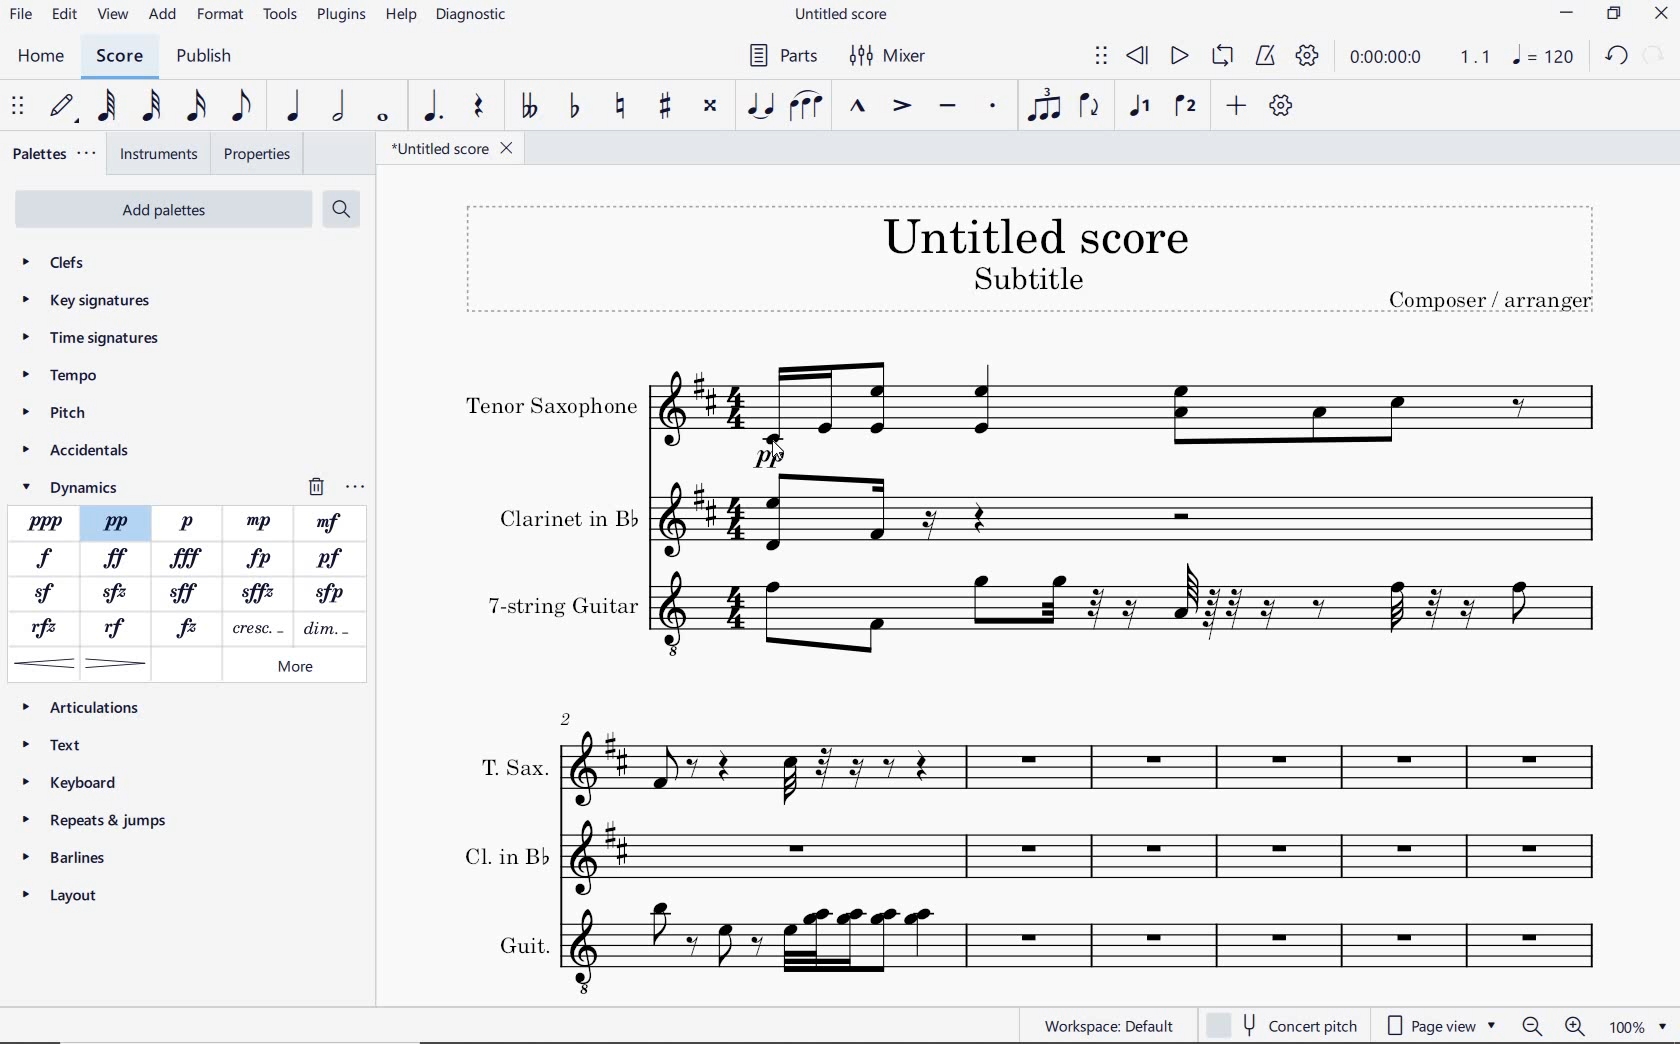 The width and height of the screenshot is (1680, 1044). What do you see at coordinates (94, 336) in the screenshot?
I see `time signatures` at bounding box center [94, 336].